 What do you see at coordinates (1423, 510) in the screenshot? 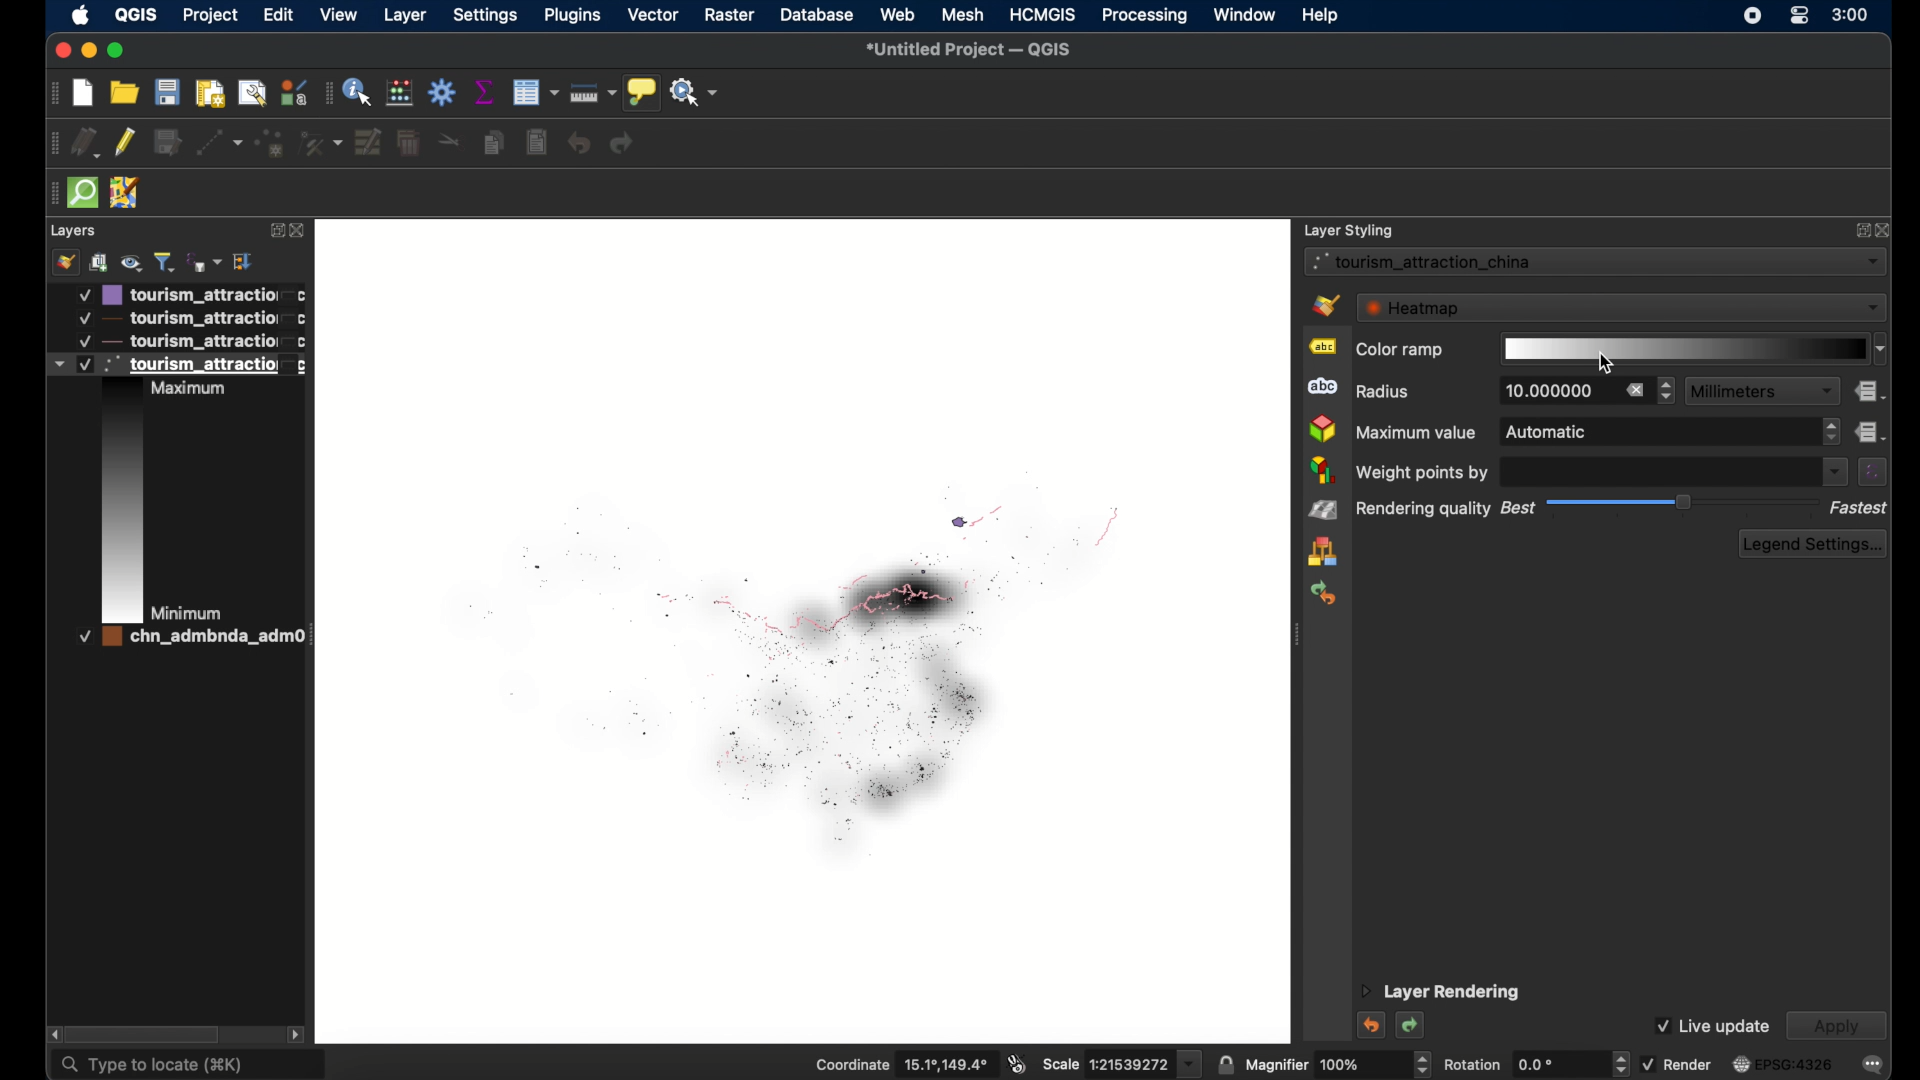
I see `rendering quality` at bounding box center [1423, 510].